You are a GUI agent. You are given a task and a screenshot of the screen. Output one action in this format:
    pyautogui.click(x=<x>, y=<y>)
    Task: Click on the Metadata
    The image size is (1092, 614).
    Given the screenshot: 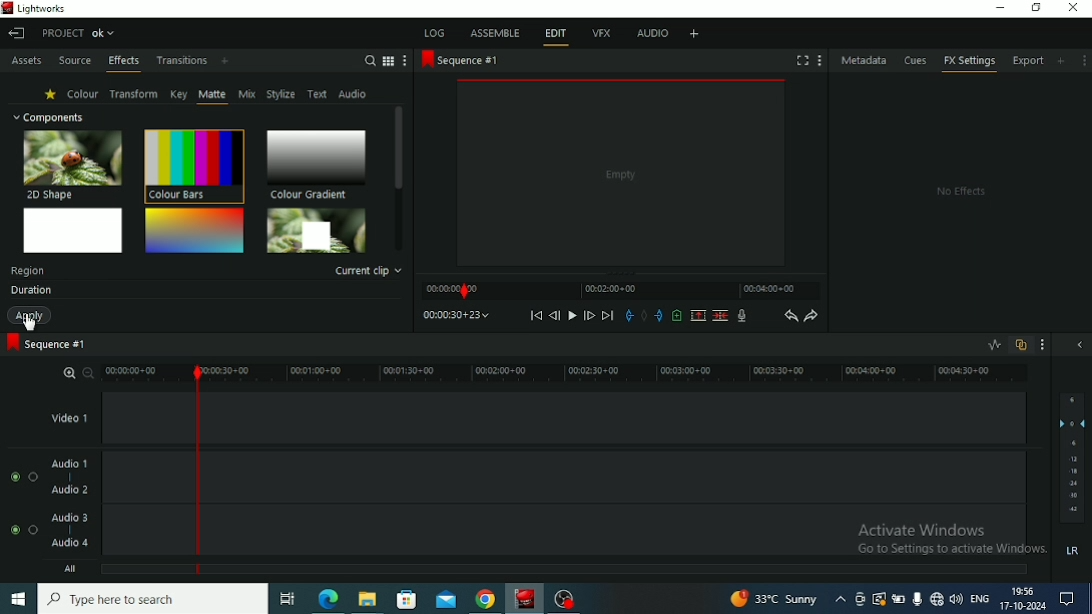 What is the action you would take?
    pyautogui.click(x=865, y=60)
    